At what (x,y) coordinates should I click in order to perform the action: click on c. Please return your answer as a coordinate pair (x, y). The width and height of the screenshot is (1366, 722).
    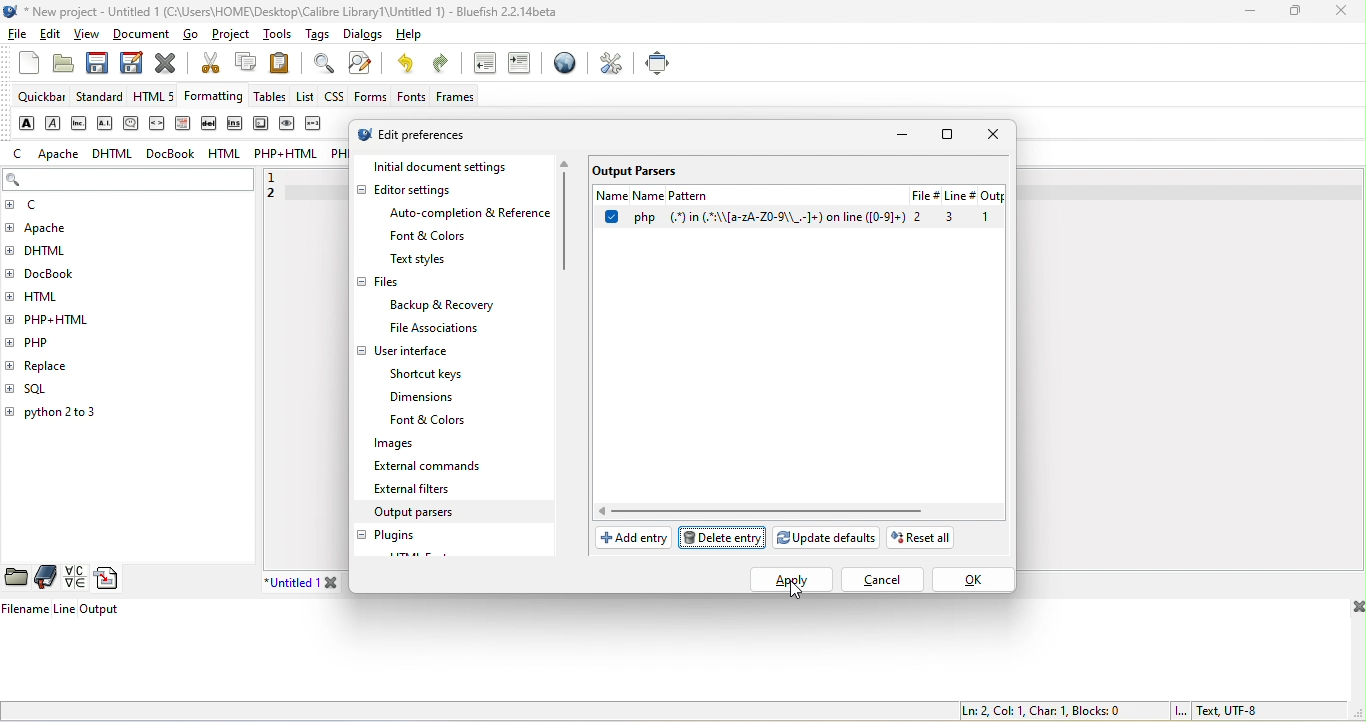
    Looking at the image, I should click on (38, 206).